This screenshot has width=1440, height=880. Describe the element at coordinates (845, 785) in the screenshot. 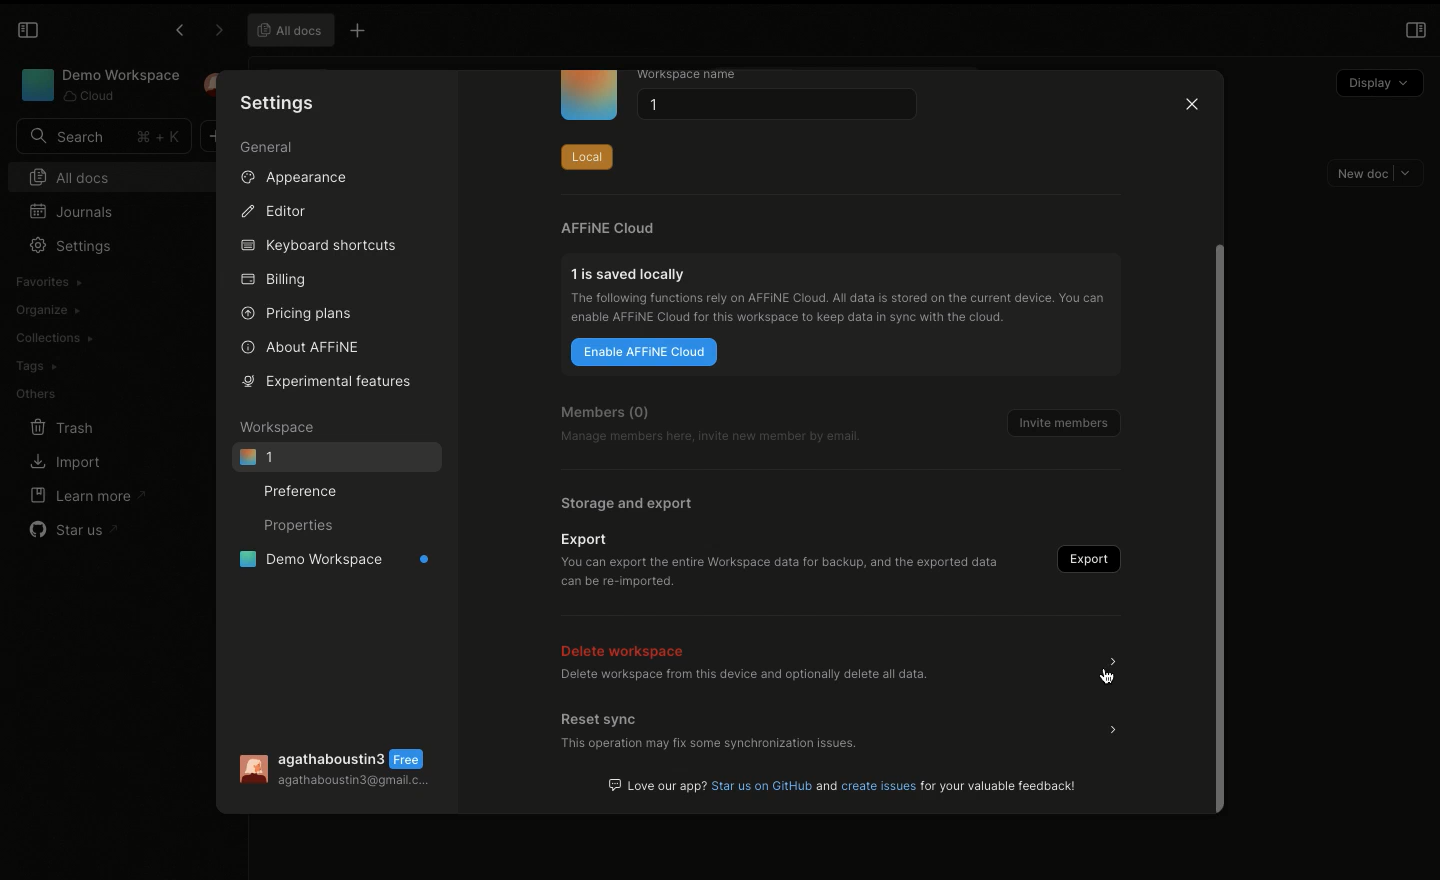

I see `Love our app? Share feedback.` at that location.